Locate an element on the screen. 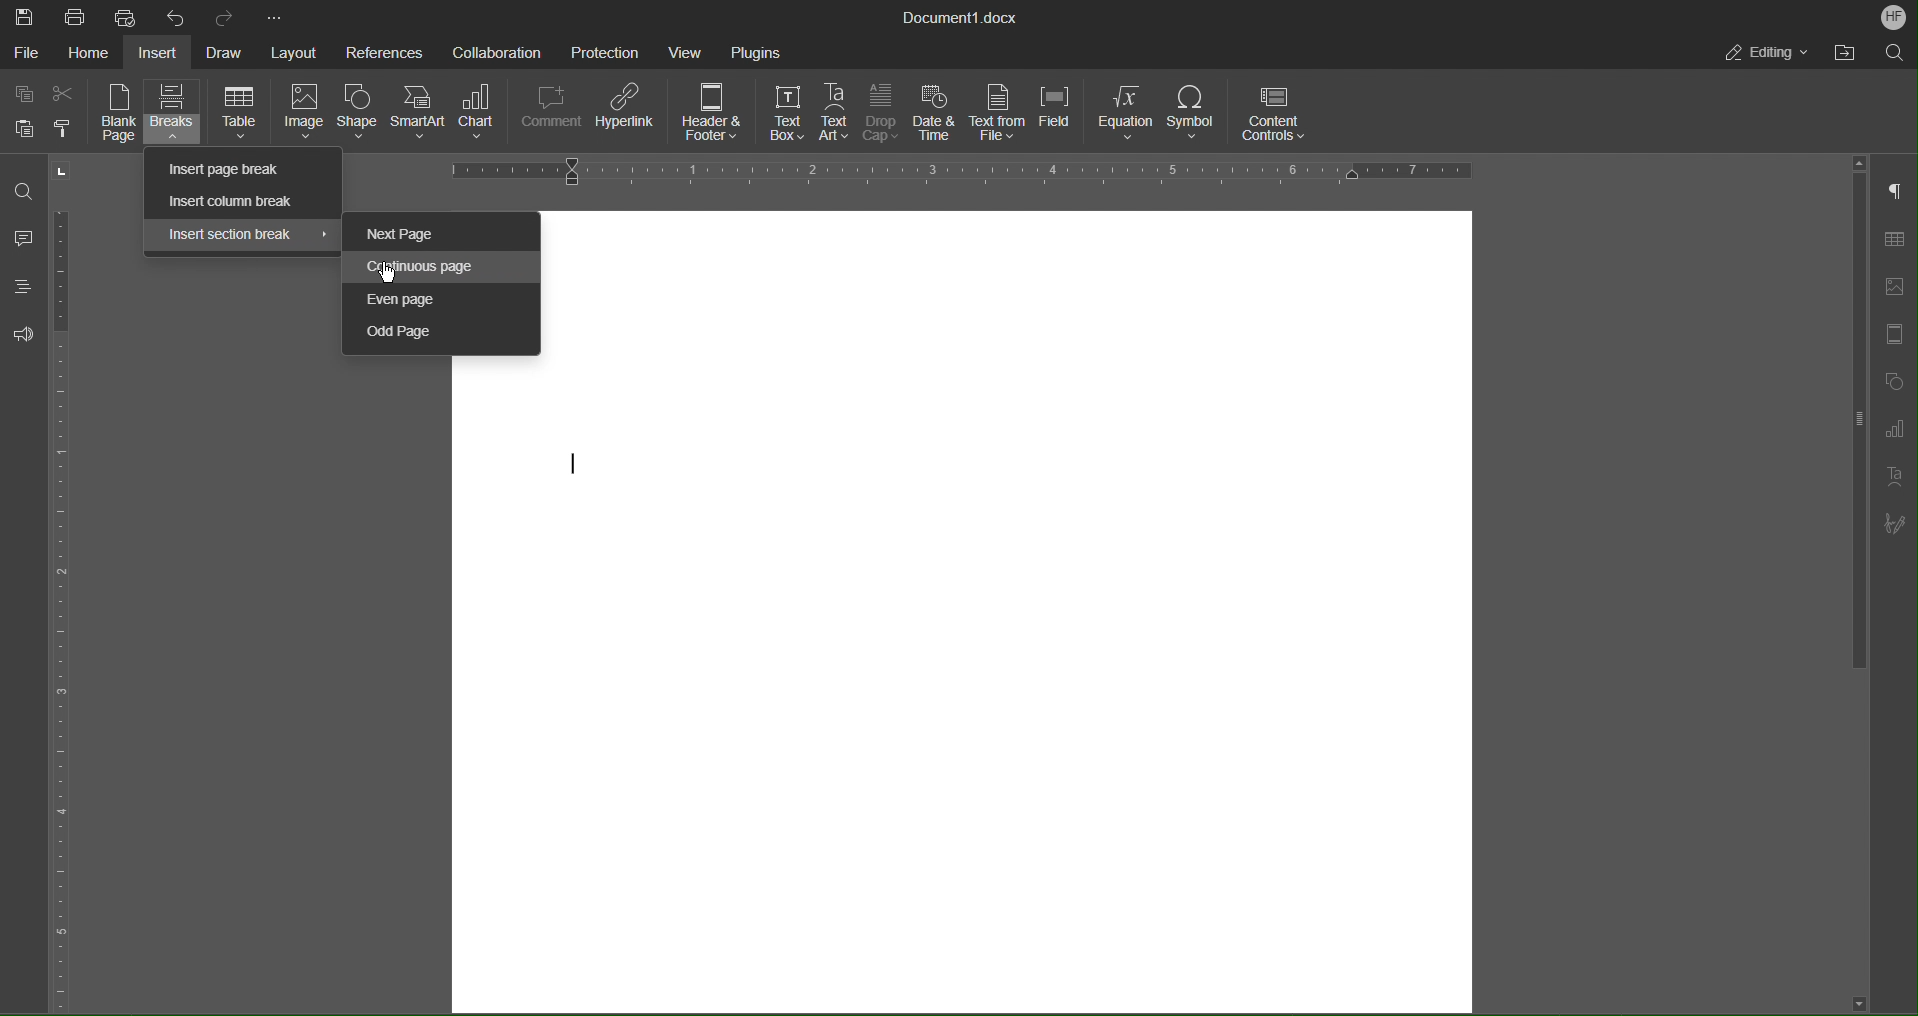 Image resolution: width=1918 pixels, height=1016 pixels. Editing is located at coordinates (1766, 53).